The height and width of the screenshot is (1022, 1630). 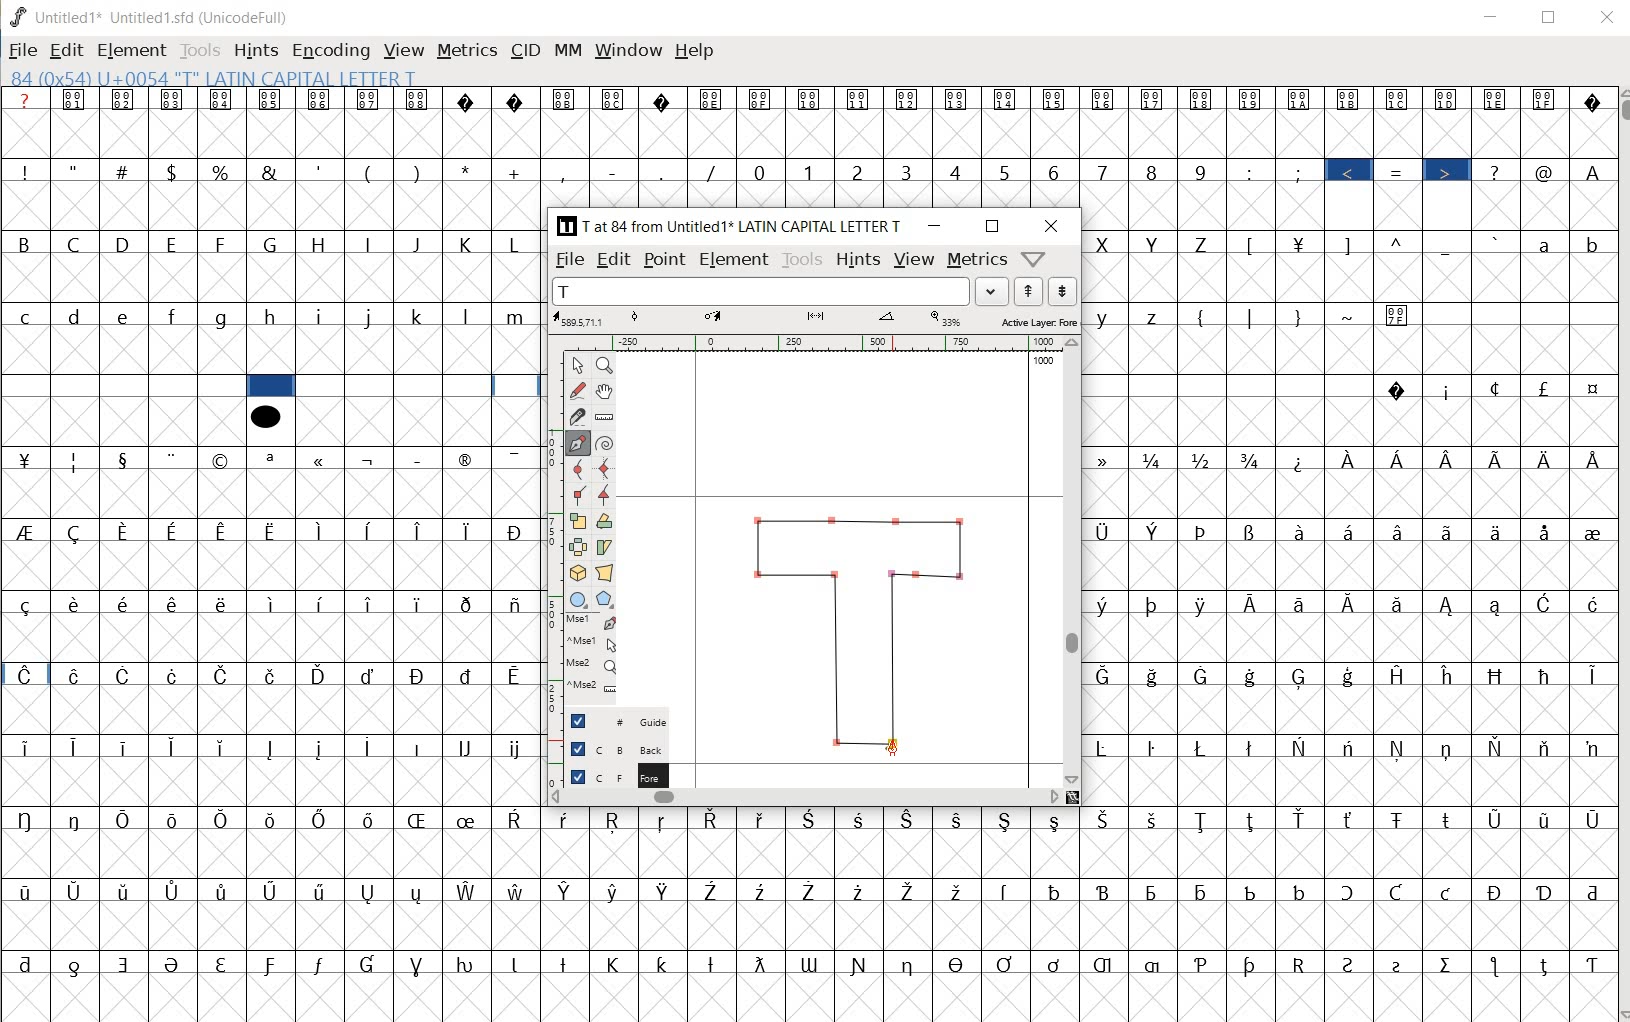 I want to click on Symbol, so click(x=1497, y=819).